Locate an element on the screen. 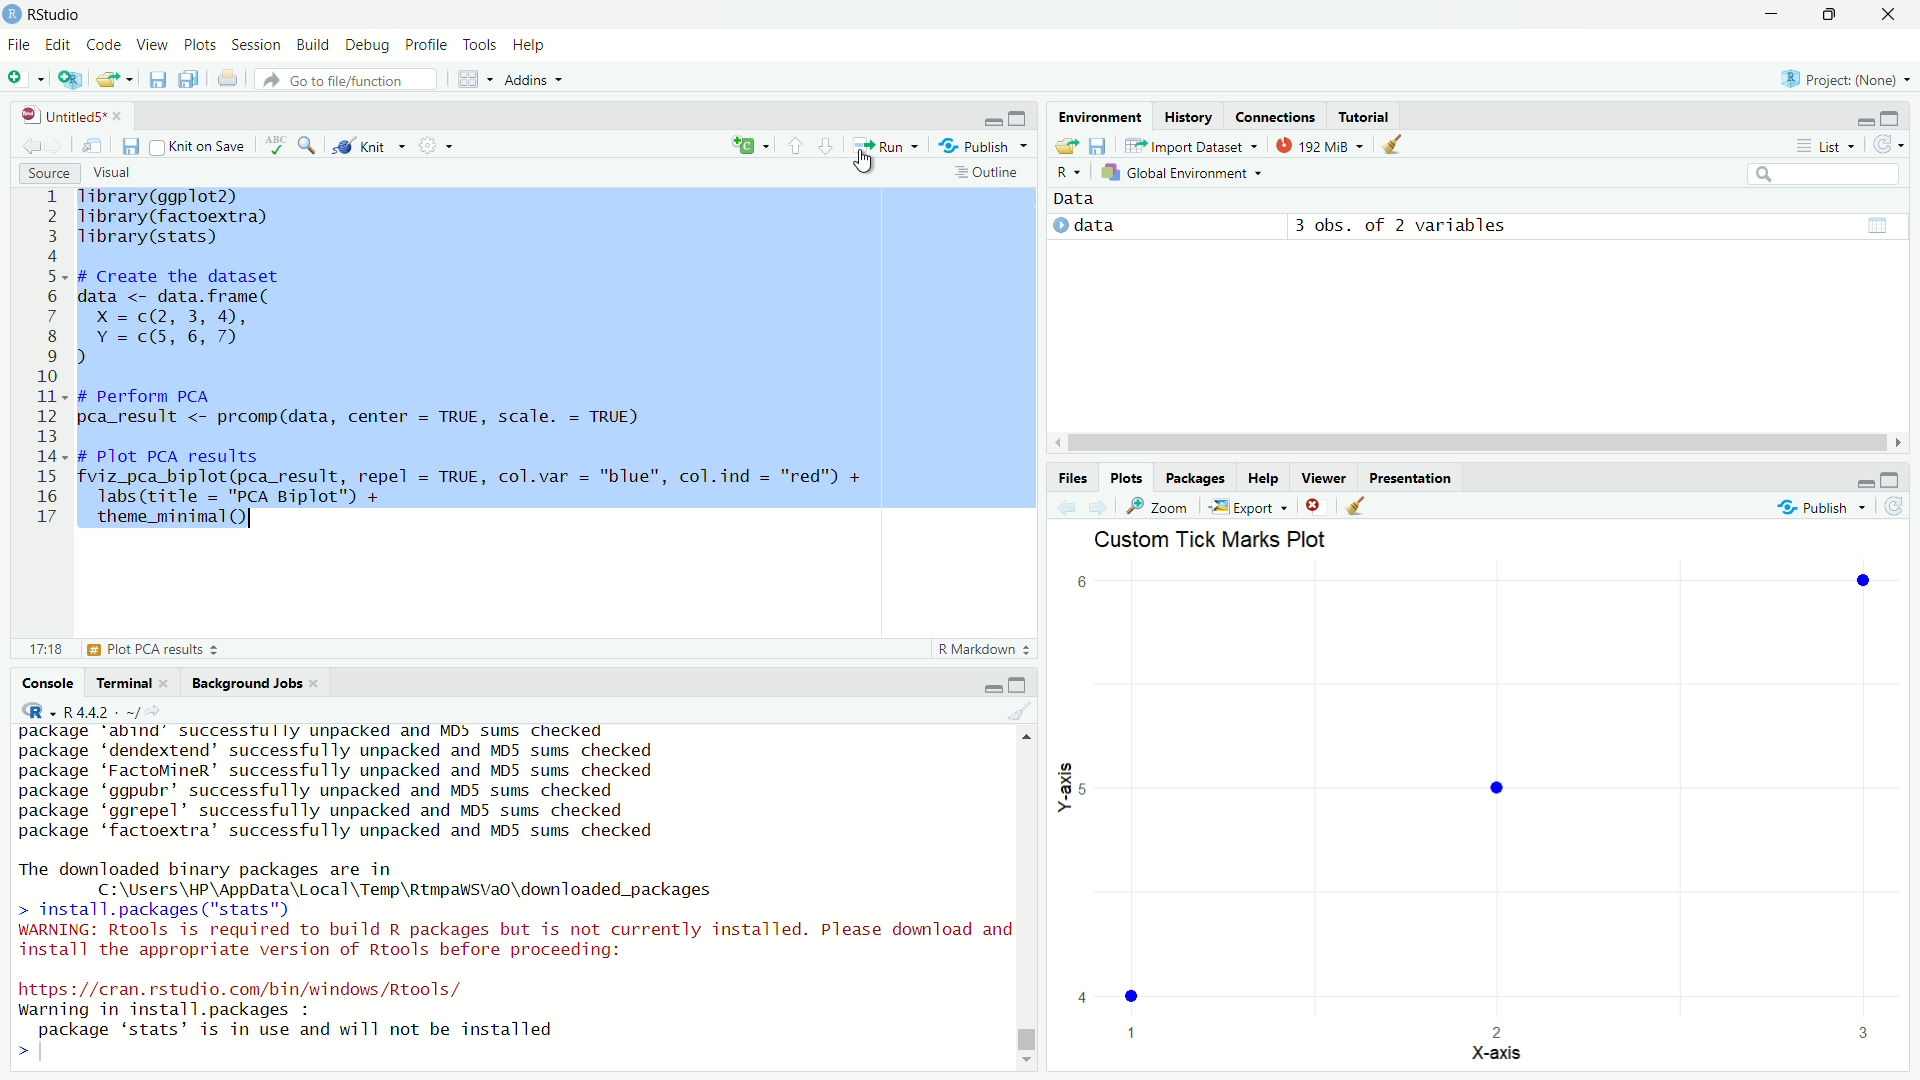  Close is located at coordinates (1888, 14).